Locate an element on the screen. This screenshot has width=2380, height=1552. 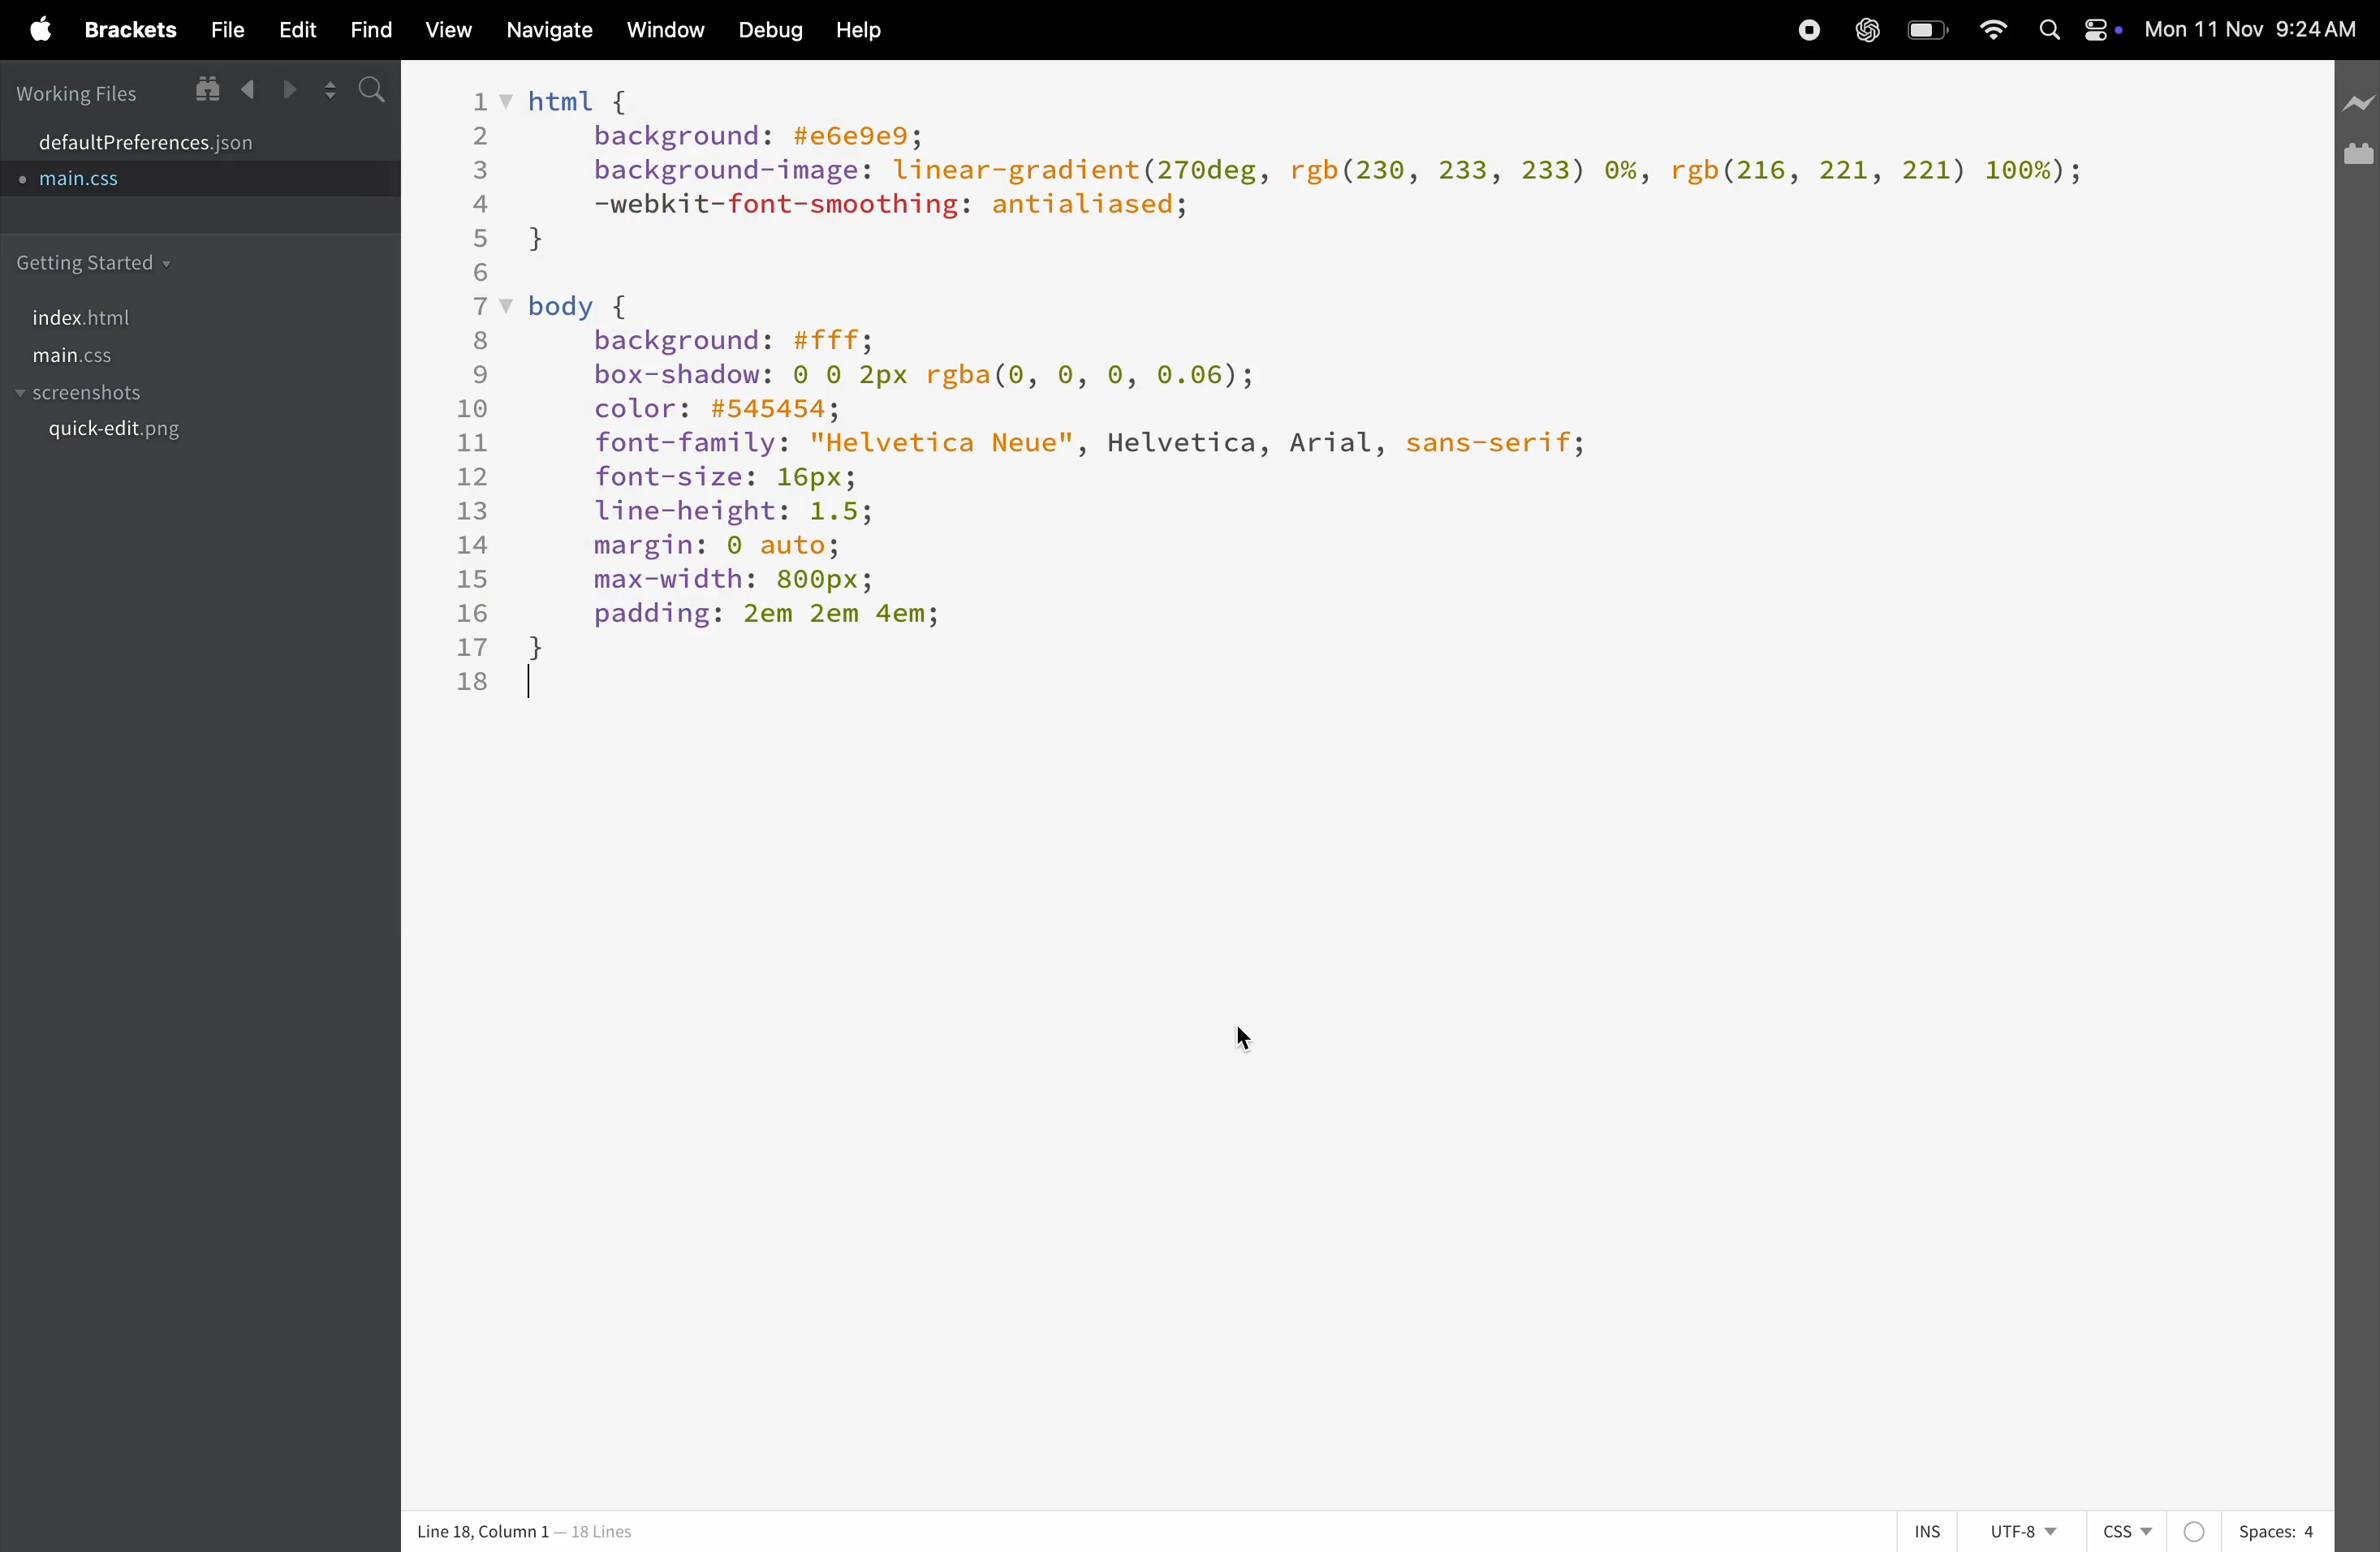
view is located at coordinates (442, 34).